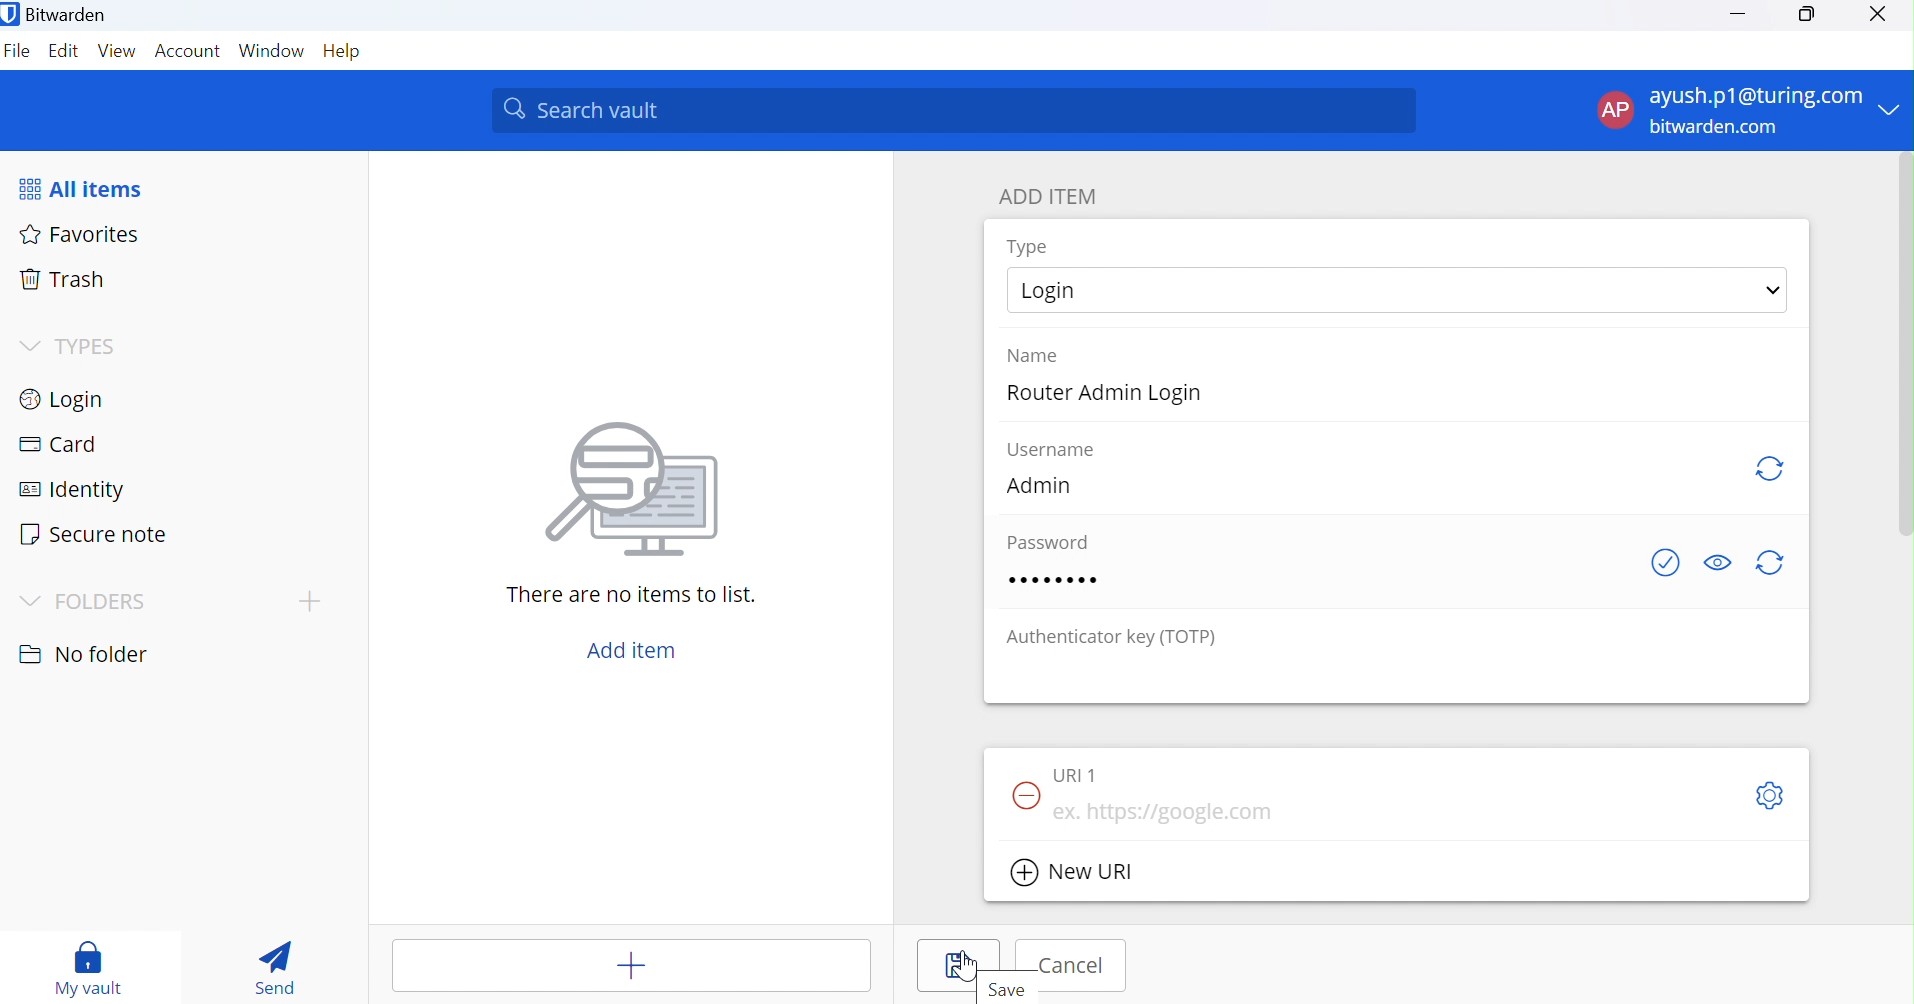  What do you see at coordinates (1112, 636) in the screenshot?
I see `Authenticator key (TOTP)` at bounding box center [1112, 636].